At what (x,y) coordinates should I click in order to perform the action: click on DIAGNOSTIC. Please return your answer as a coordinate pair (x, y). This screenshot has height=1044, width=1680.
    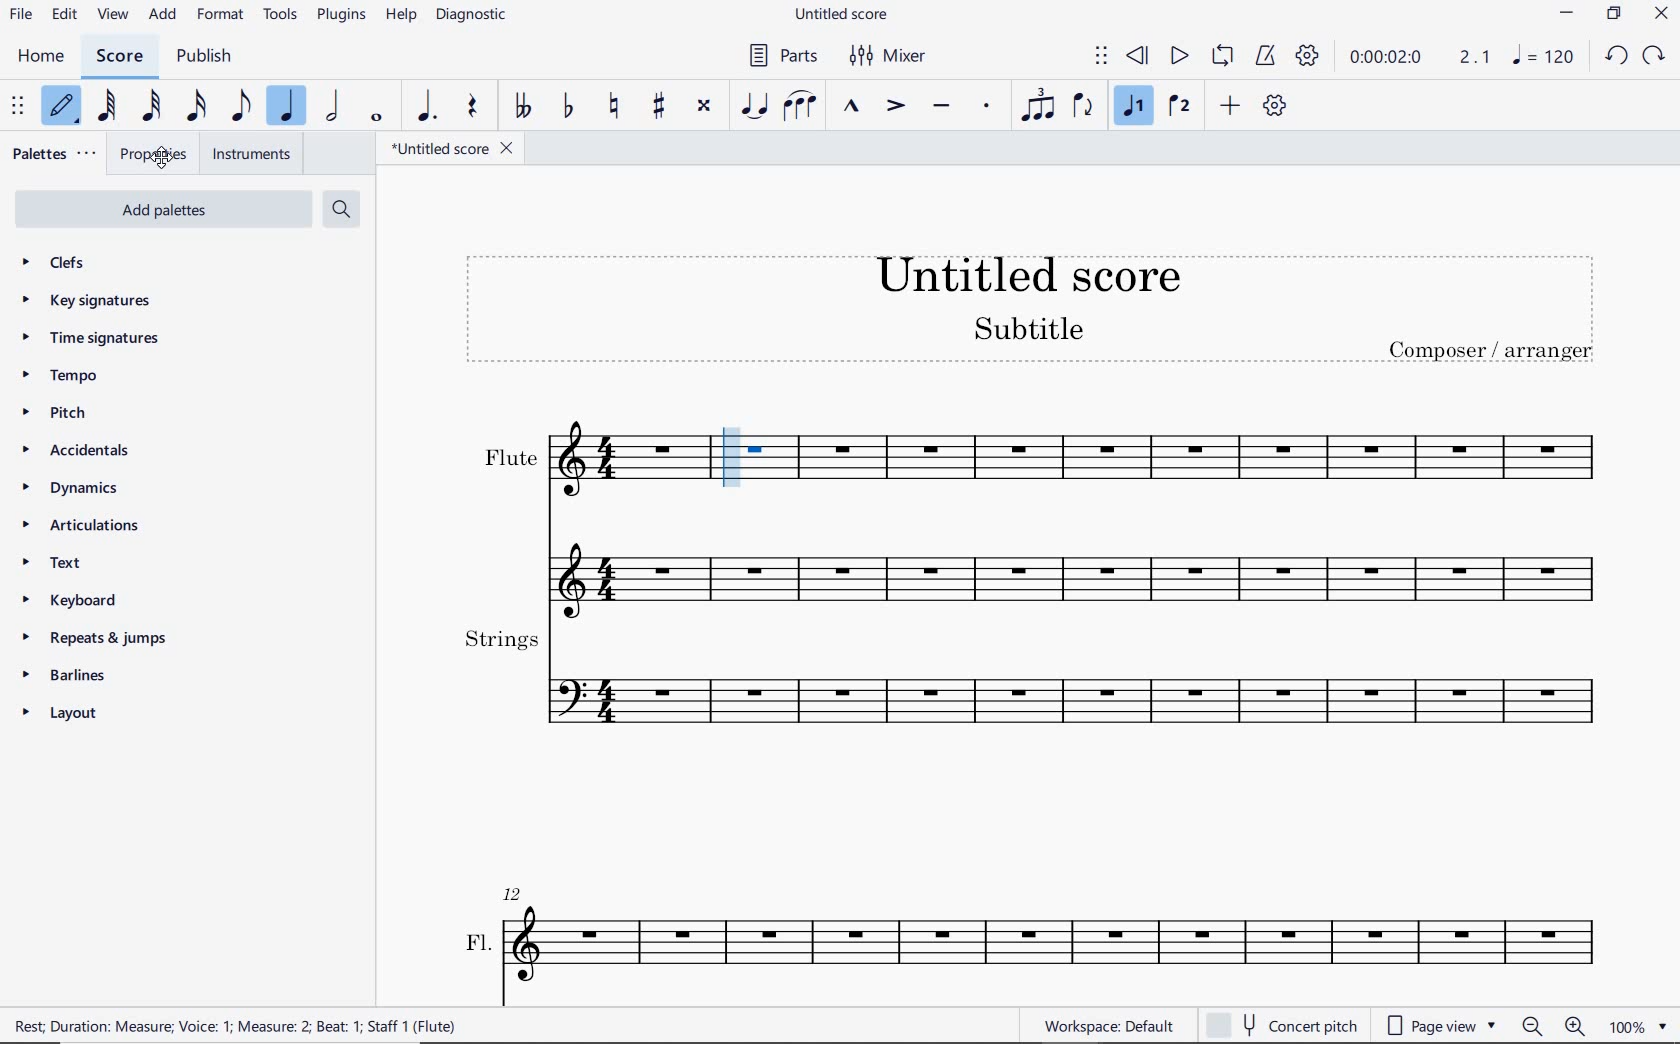
    Looking at the image, I should click on (474, 16).